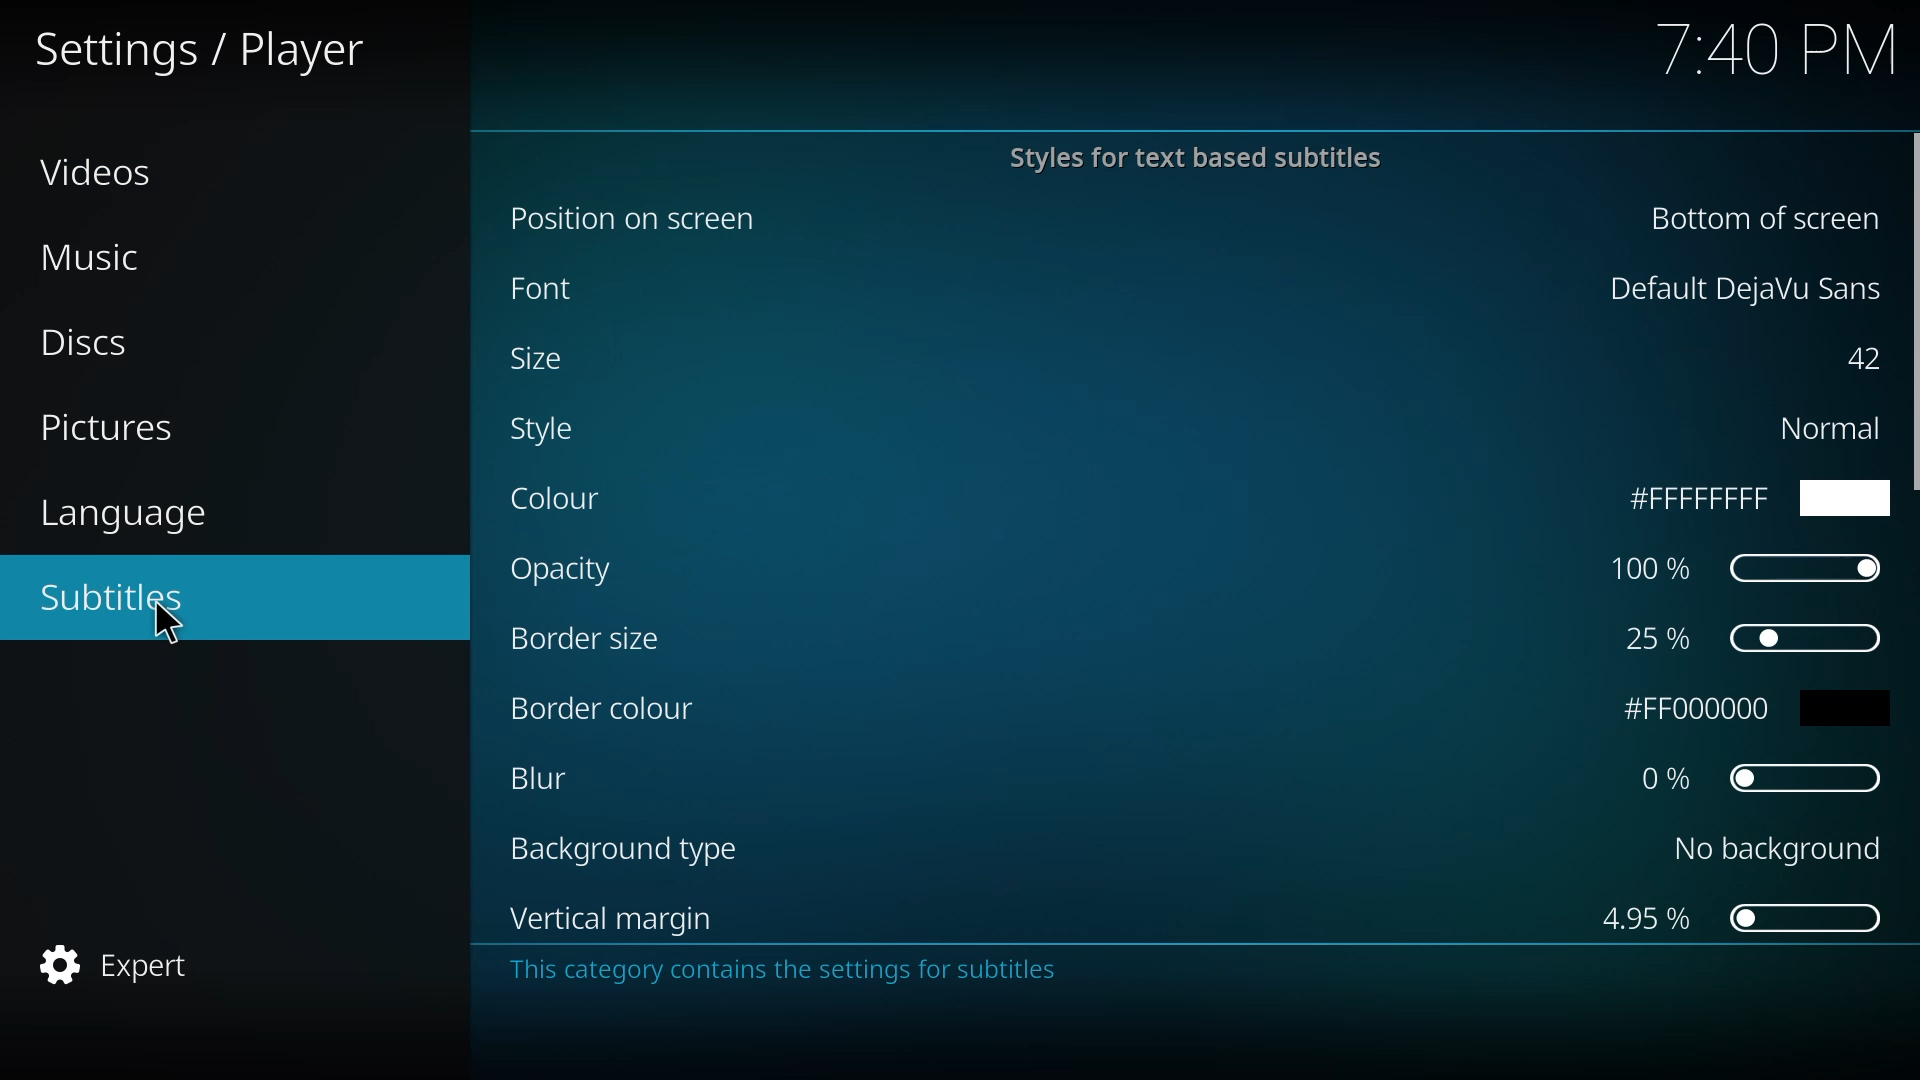 Image resolution: width=1920 pixels, height=1080 pixels. I want to click on border color, so click(604, 710).